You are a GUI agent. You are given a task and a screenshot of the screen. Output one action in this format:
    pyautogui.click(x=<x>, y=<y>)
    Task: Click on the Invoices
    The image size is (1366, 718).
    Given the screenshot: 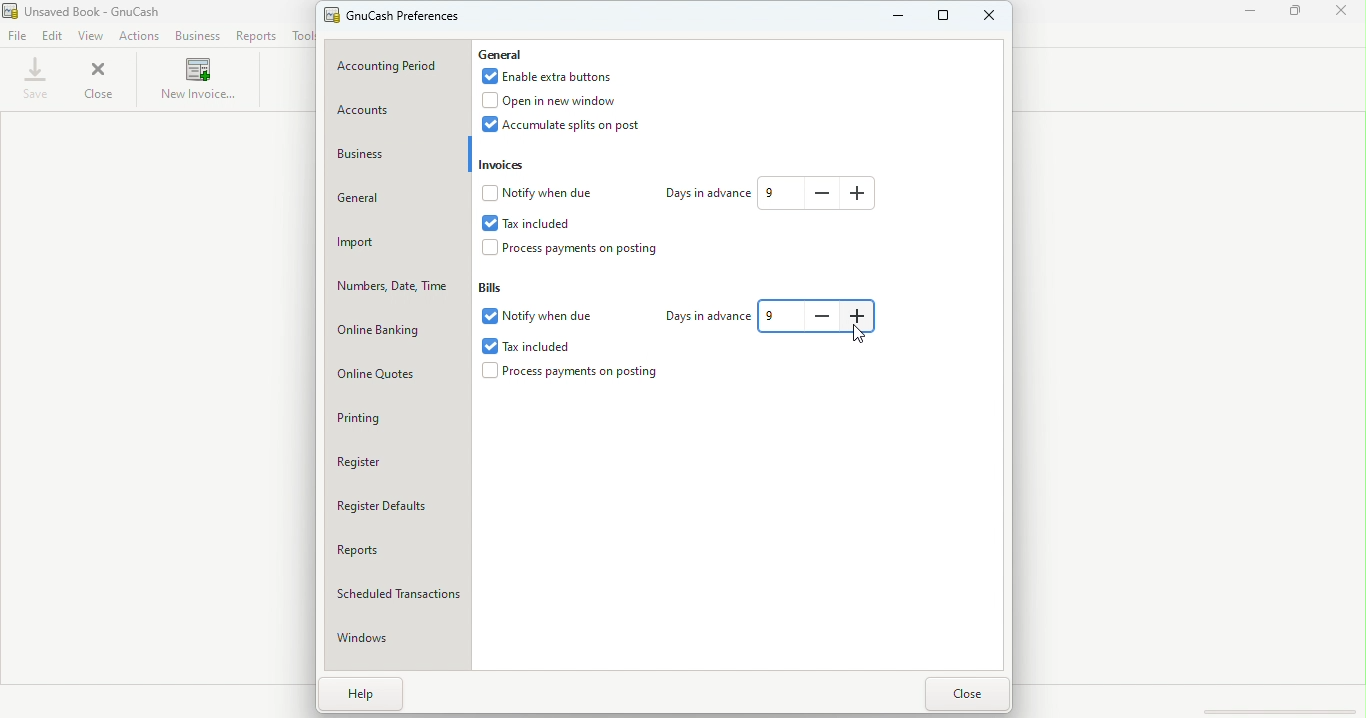 What is the action you would take?
    pyautogui.click(x=518, y=165)
    